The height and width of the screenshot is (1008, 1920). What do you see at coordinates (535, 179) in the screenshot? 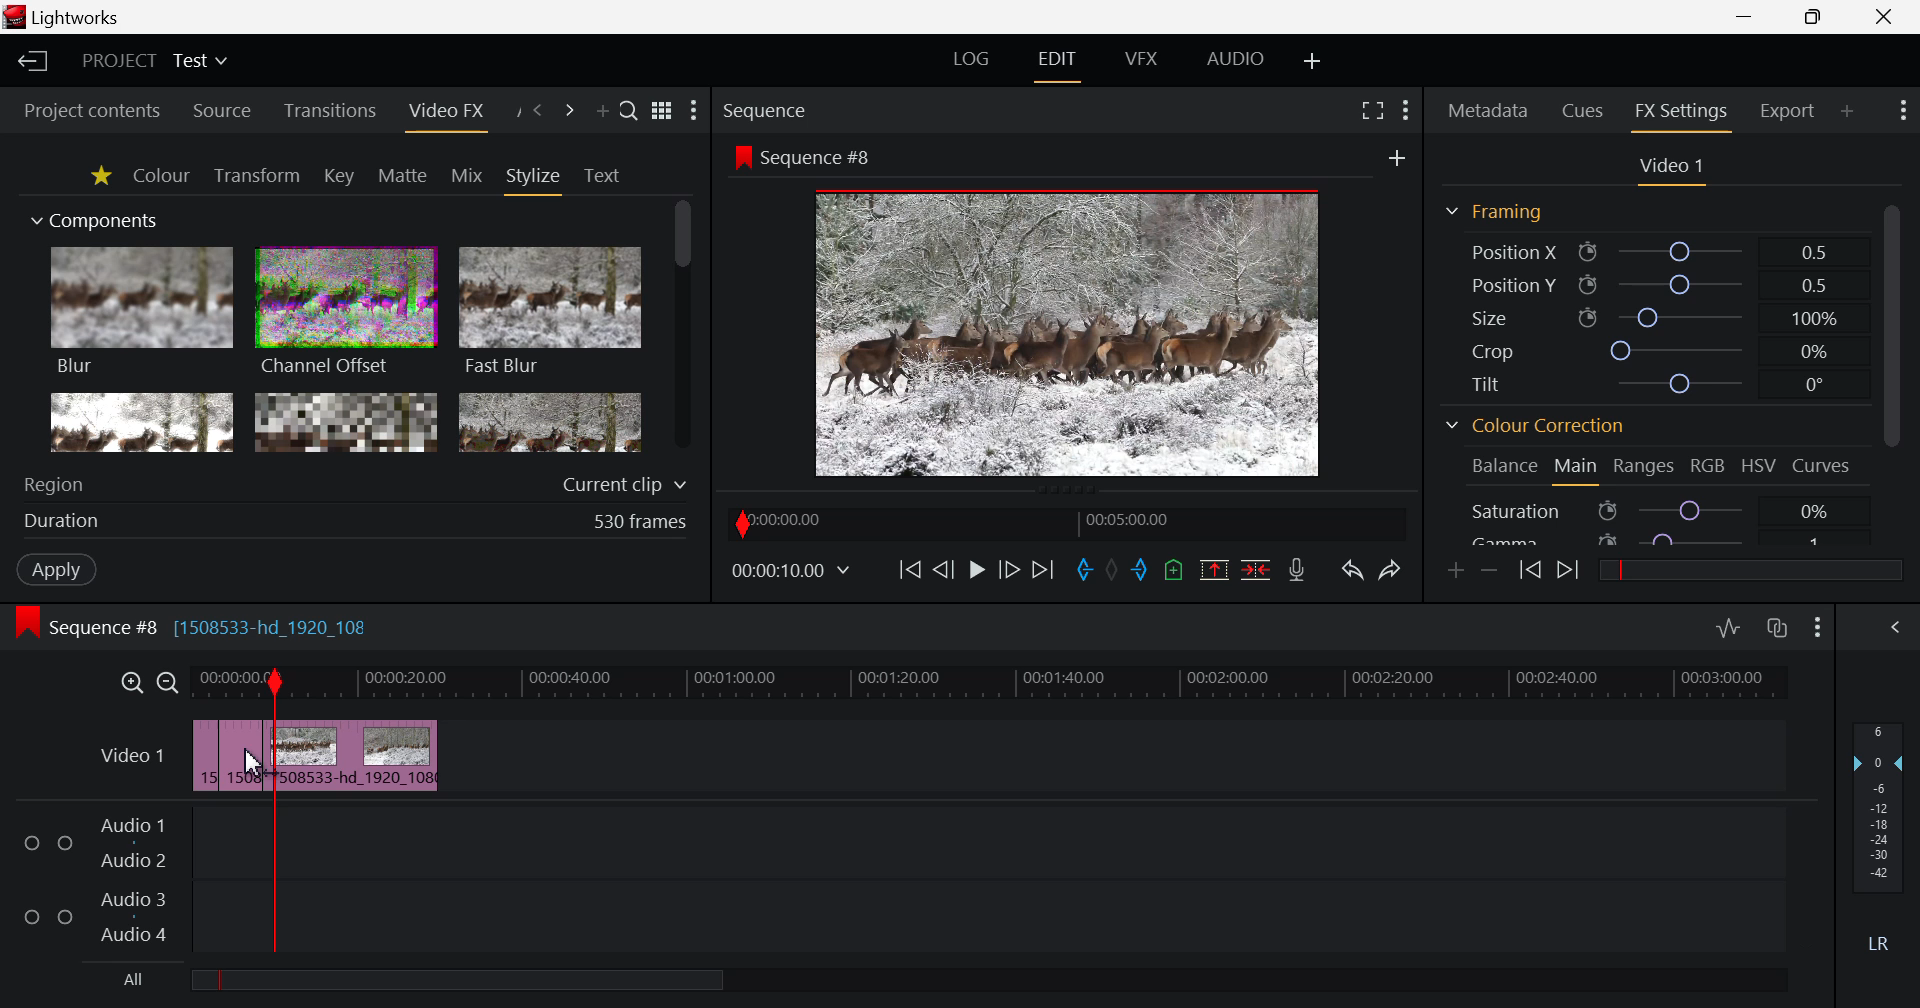
I see `Stylize` at bounding box center [535, 179].